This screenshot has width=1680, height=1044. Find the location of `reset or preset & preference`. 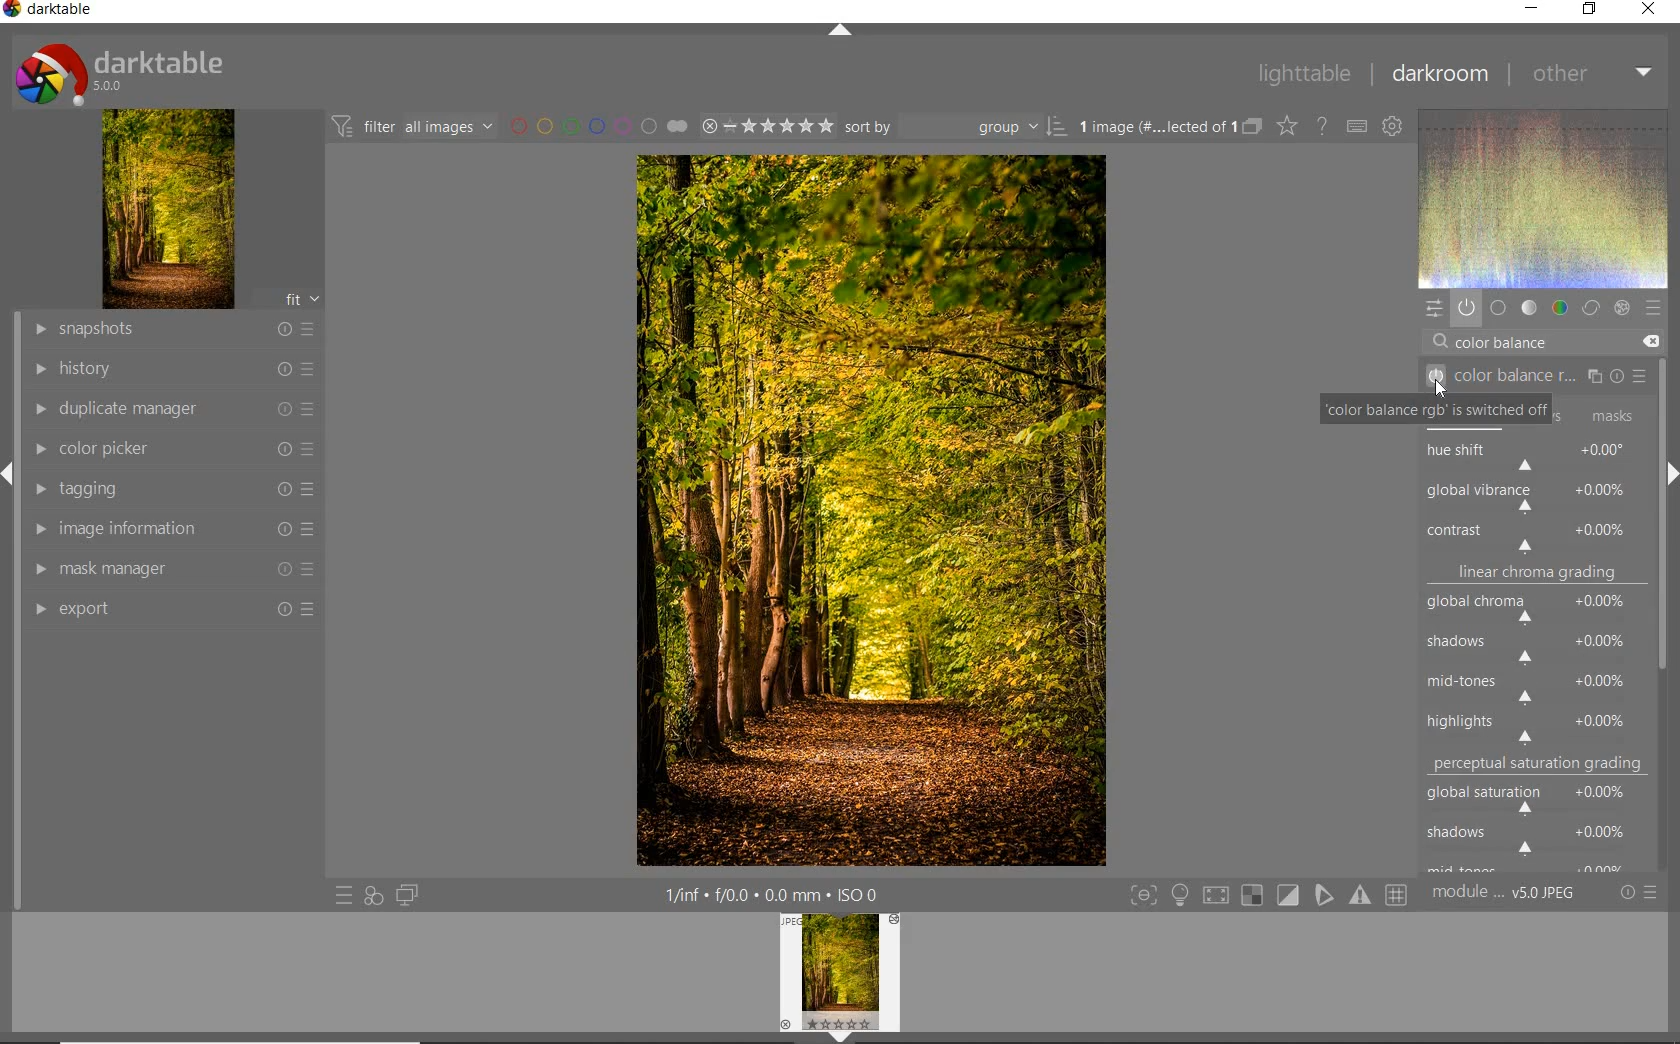

reset or preset & preference is located at coordinates (1637, 893).